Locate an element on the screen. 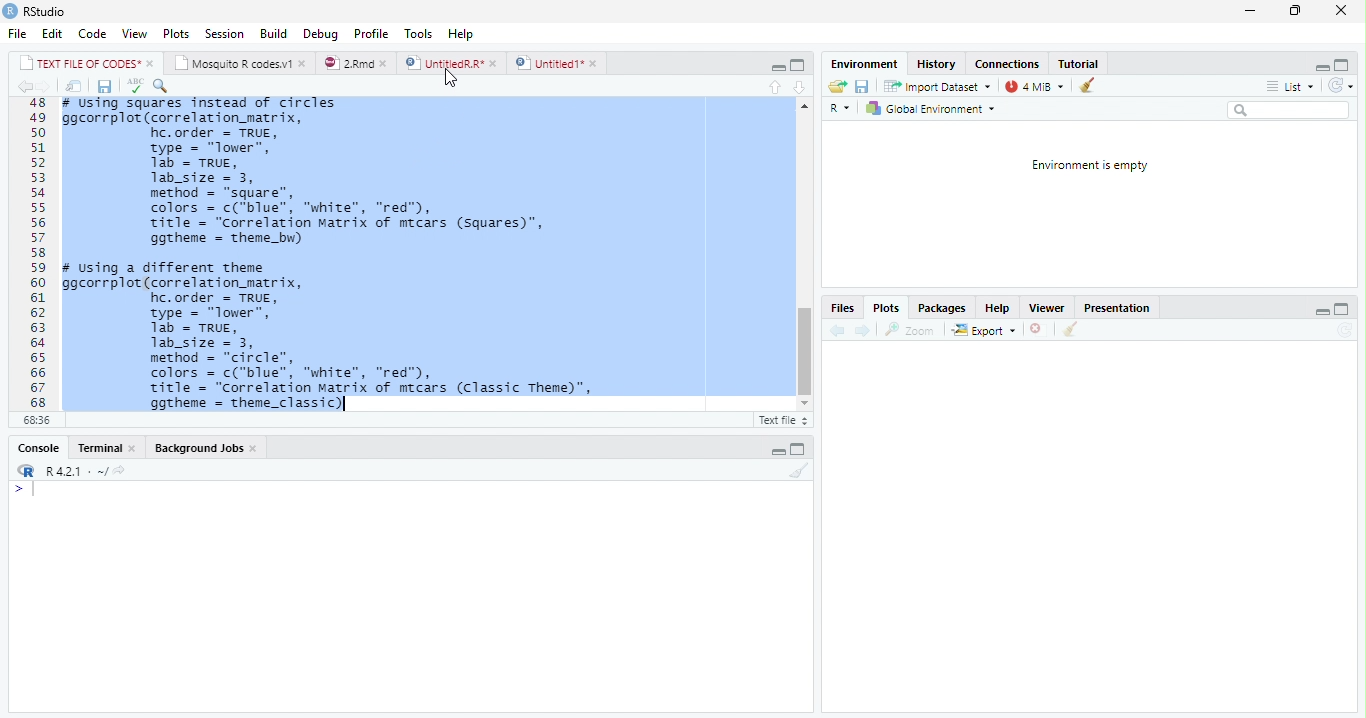 This screenshot has height=718, width=1366. Files is located at coordinates (842, 307).